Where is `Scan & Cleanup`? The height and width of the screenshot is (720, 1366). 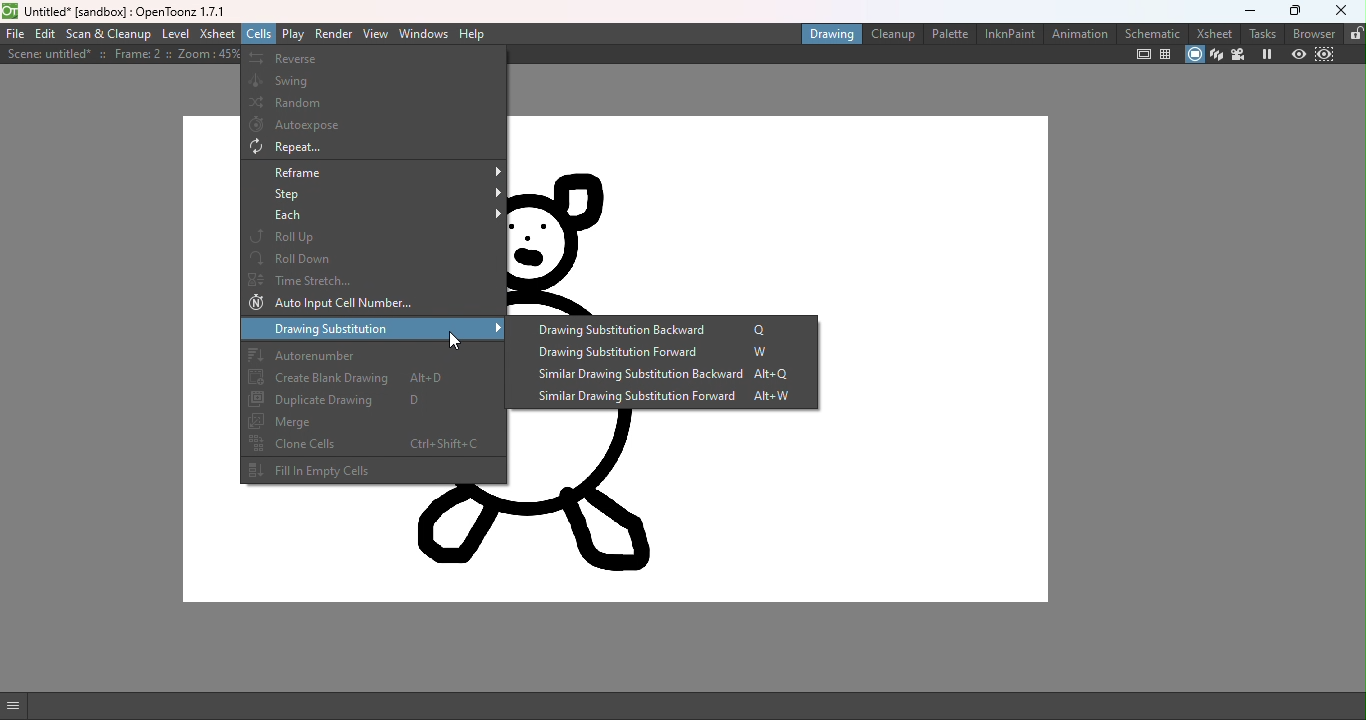
Scan & Cleanup is located at coordinates (110, 35).